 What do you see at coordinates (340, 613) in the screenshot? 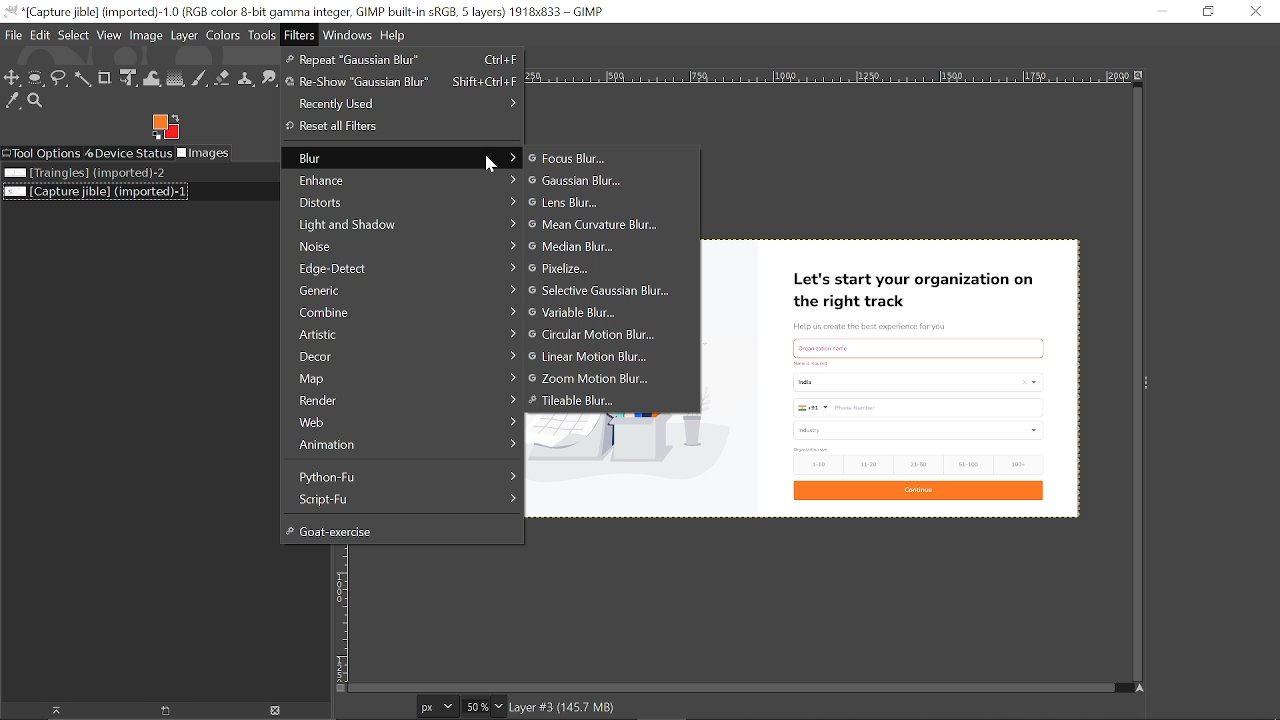
I see `Vertical label` at bounding box center [340, 613].